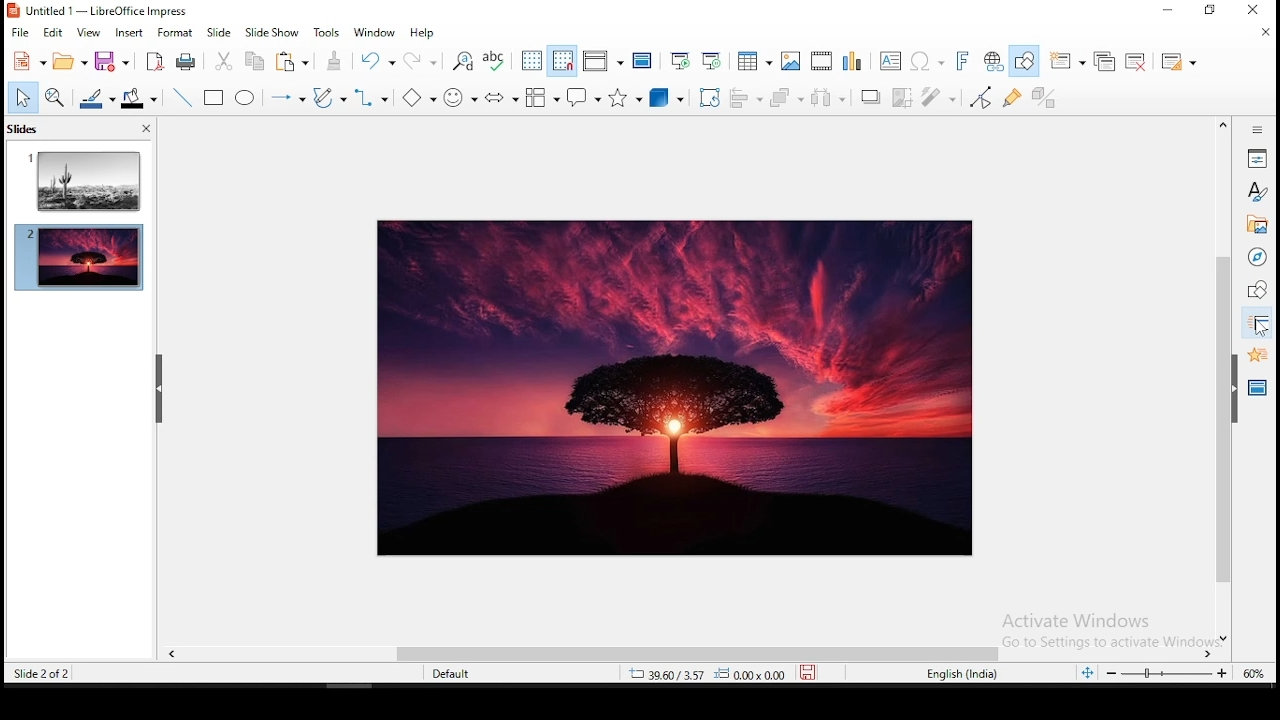 Image resolution: width=1280 pixels, height=720 pixels. I want to click on print, so click(187, 63).